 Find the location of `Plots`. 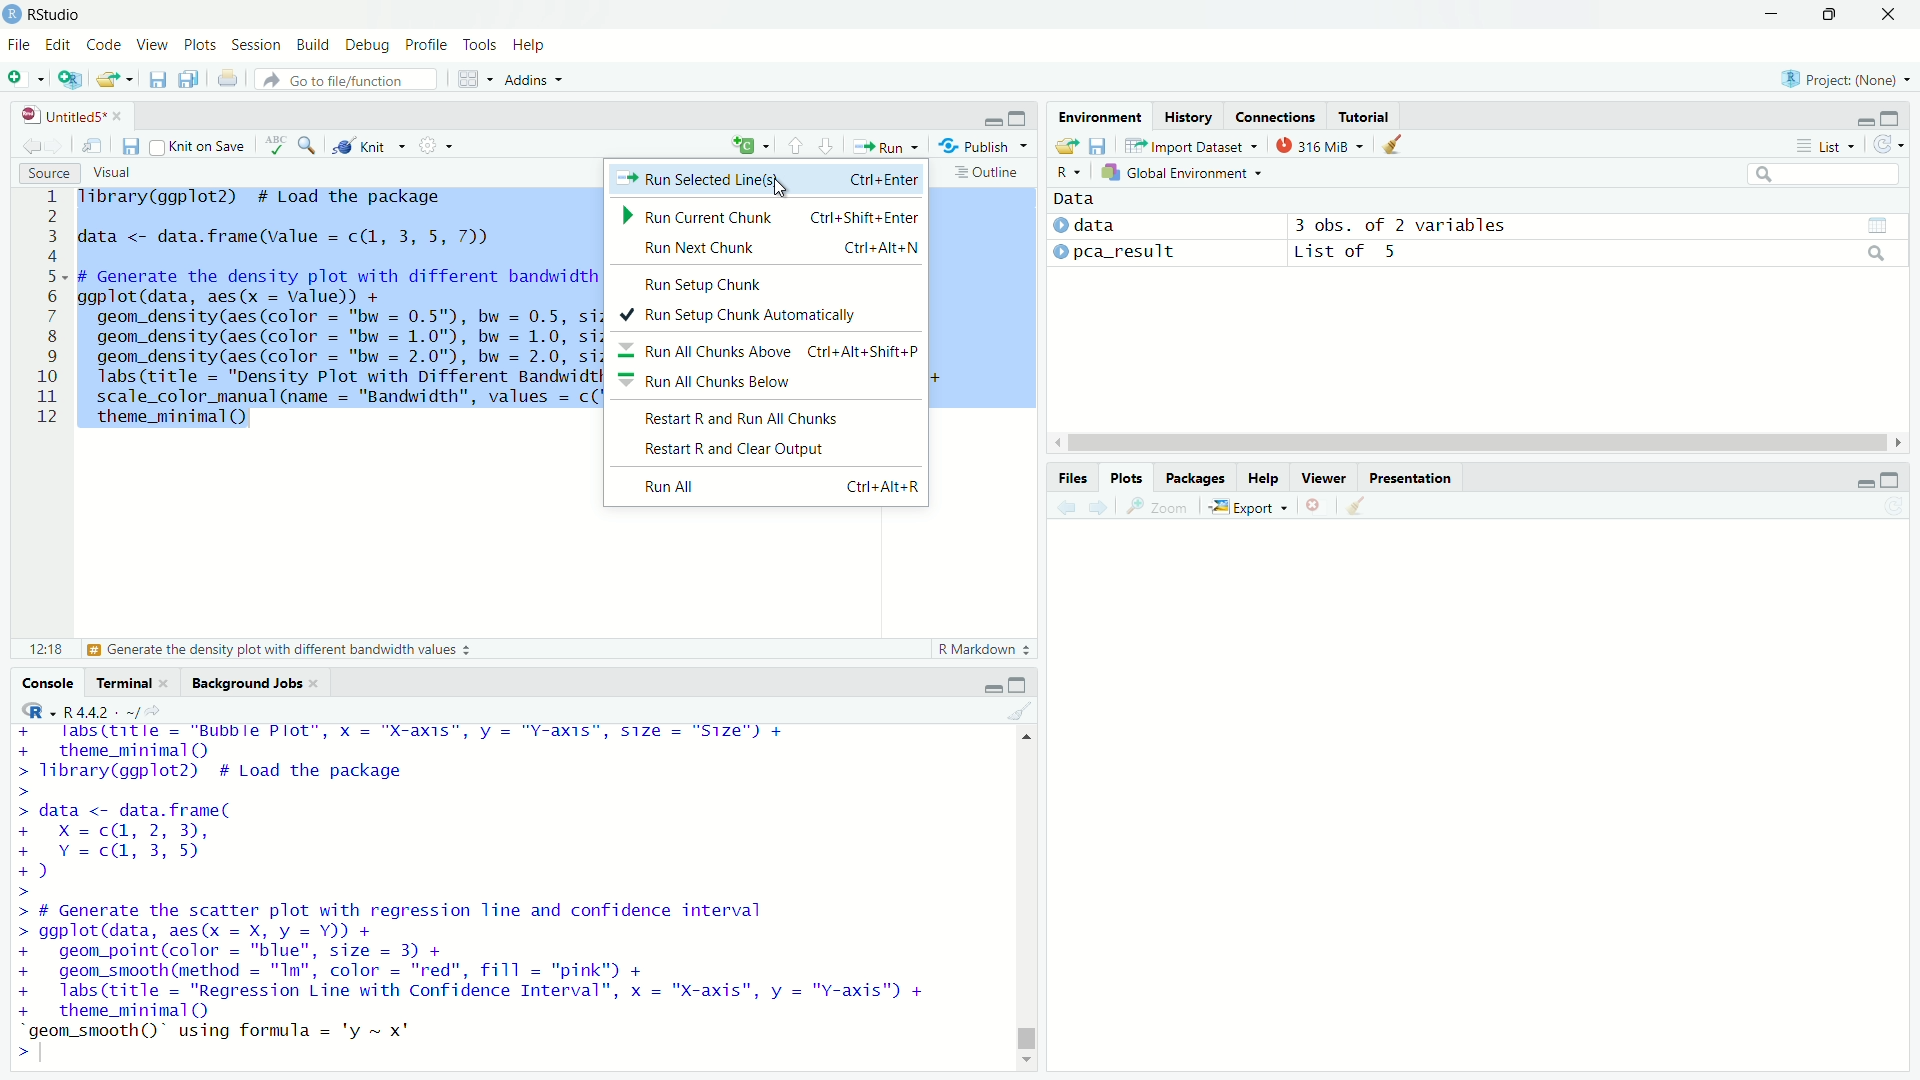

Plots is located at coordinates (1125, 478).